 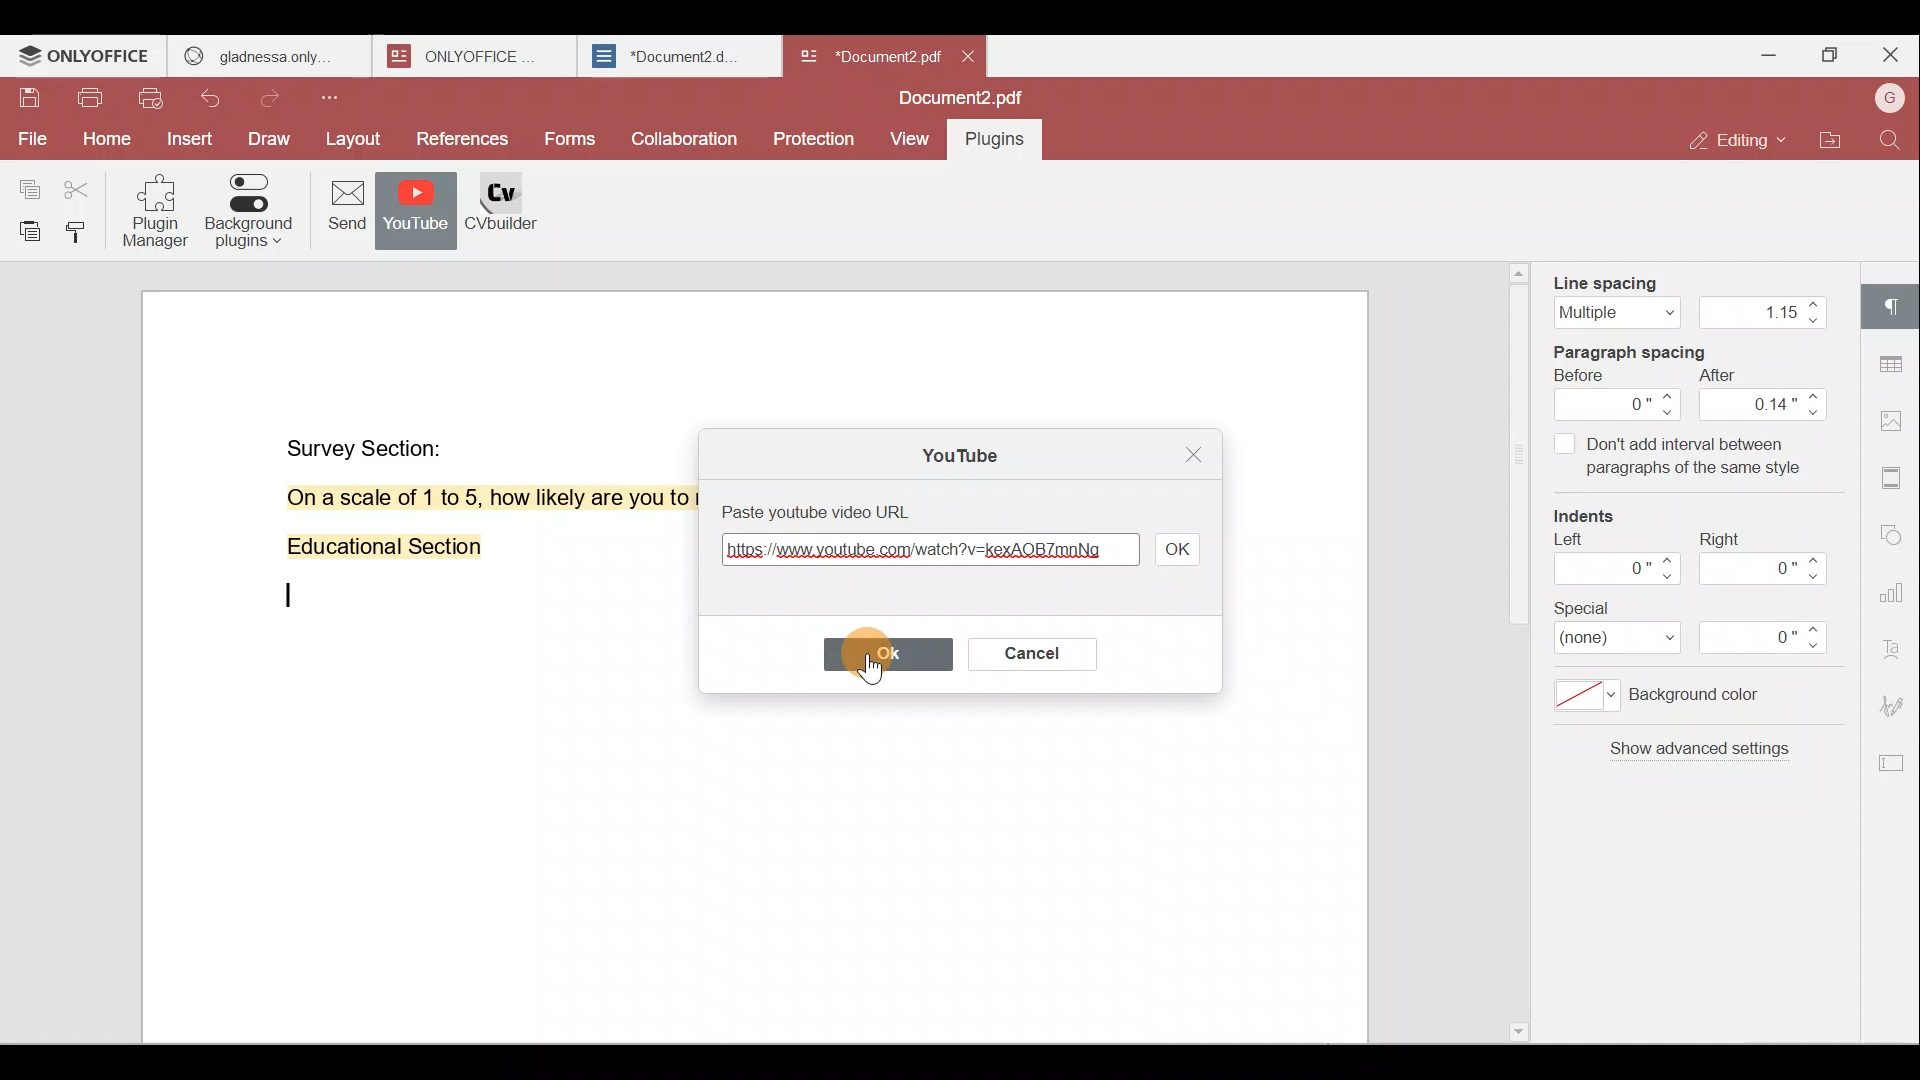 What do you see at coordinates (478, 56) in the screenshot?
I see `ONLYOFFICE` at bounding box center [478, 56].